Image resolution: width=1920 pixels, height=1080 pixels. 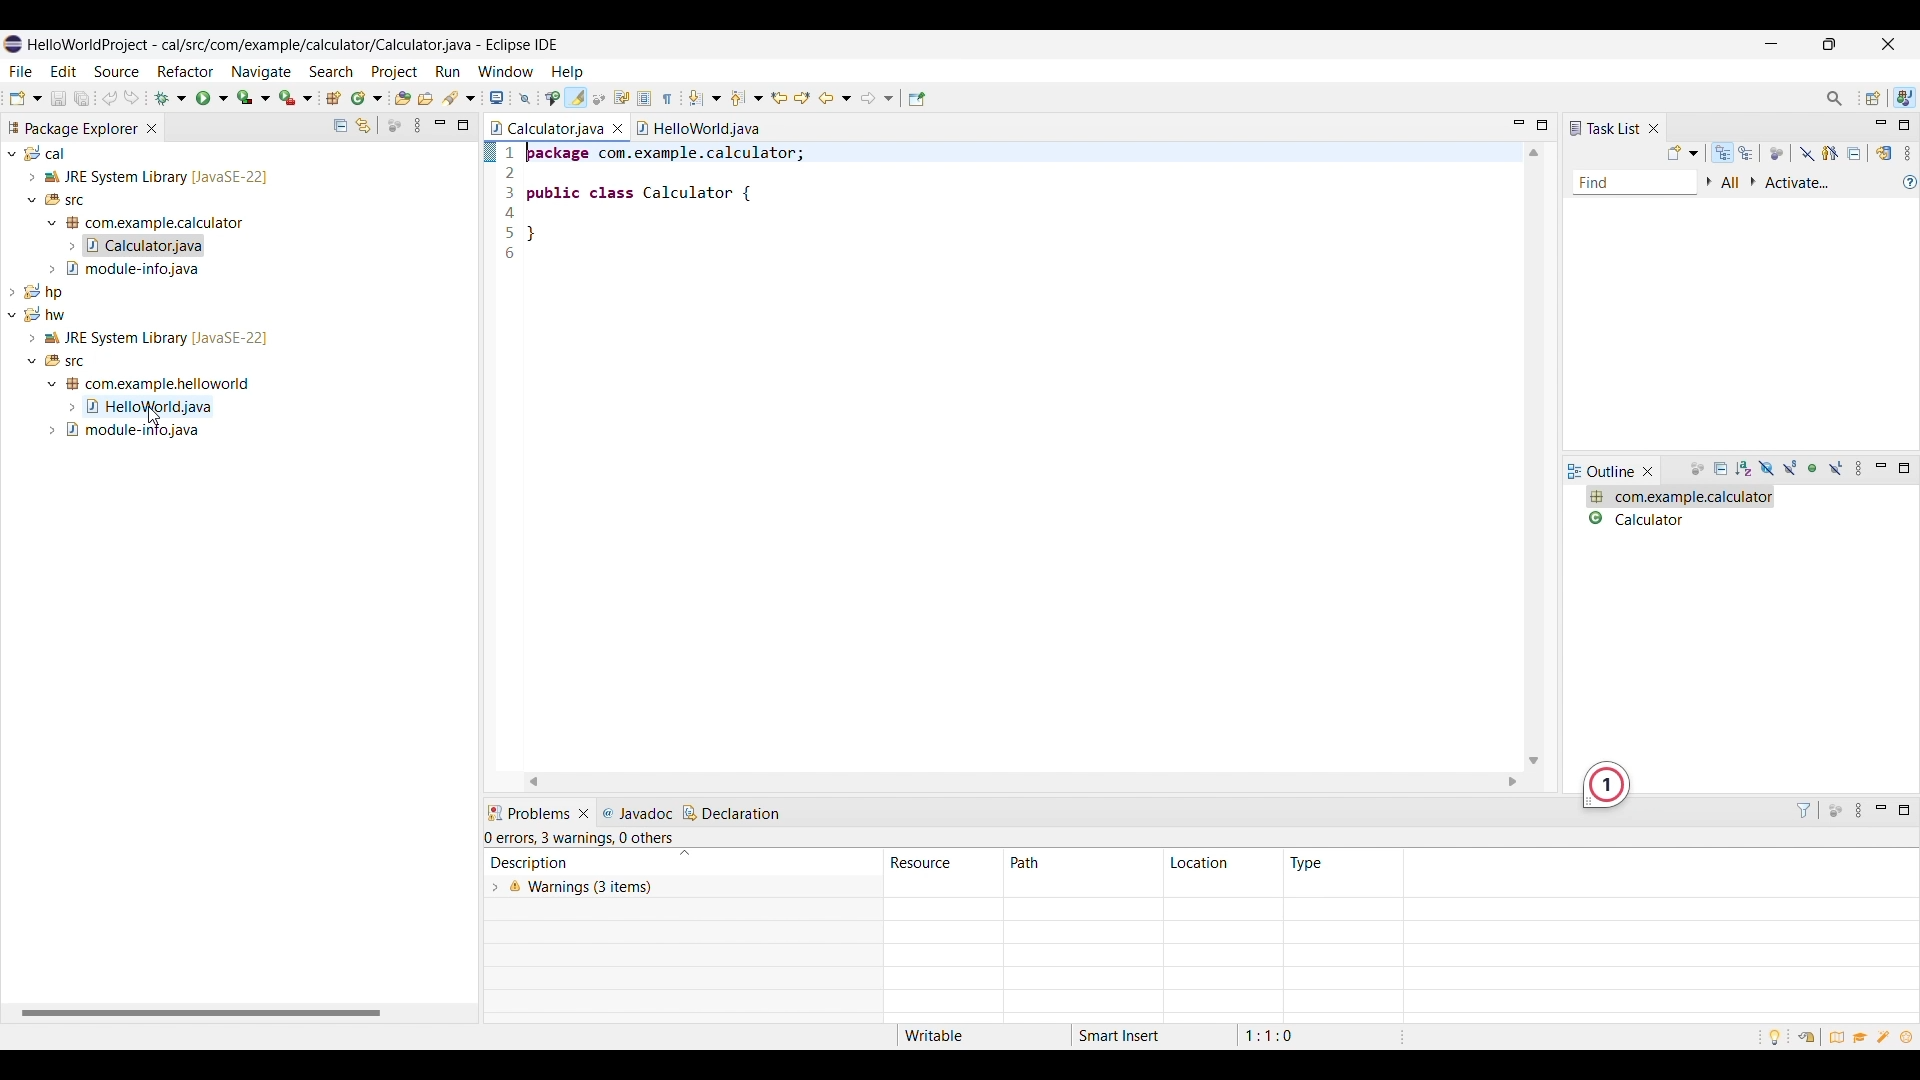 I want to click on warning (3 items), so click(x=920, y=902).